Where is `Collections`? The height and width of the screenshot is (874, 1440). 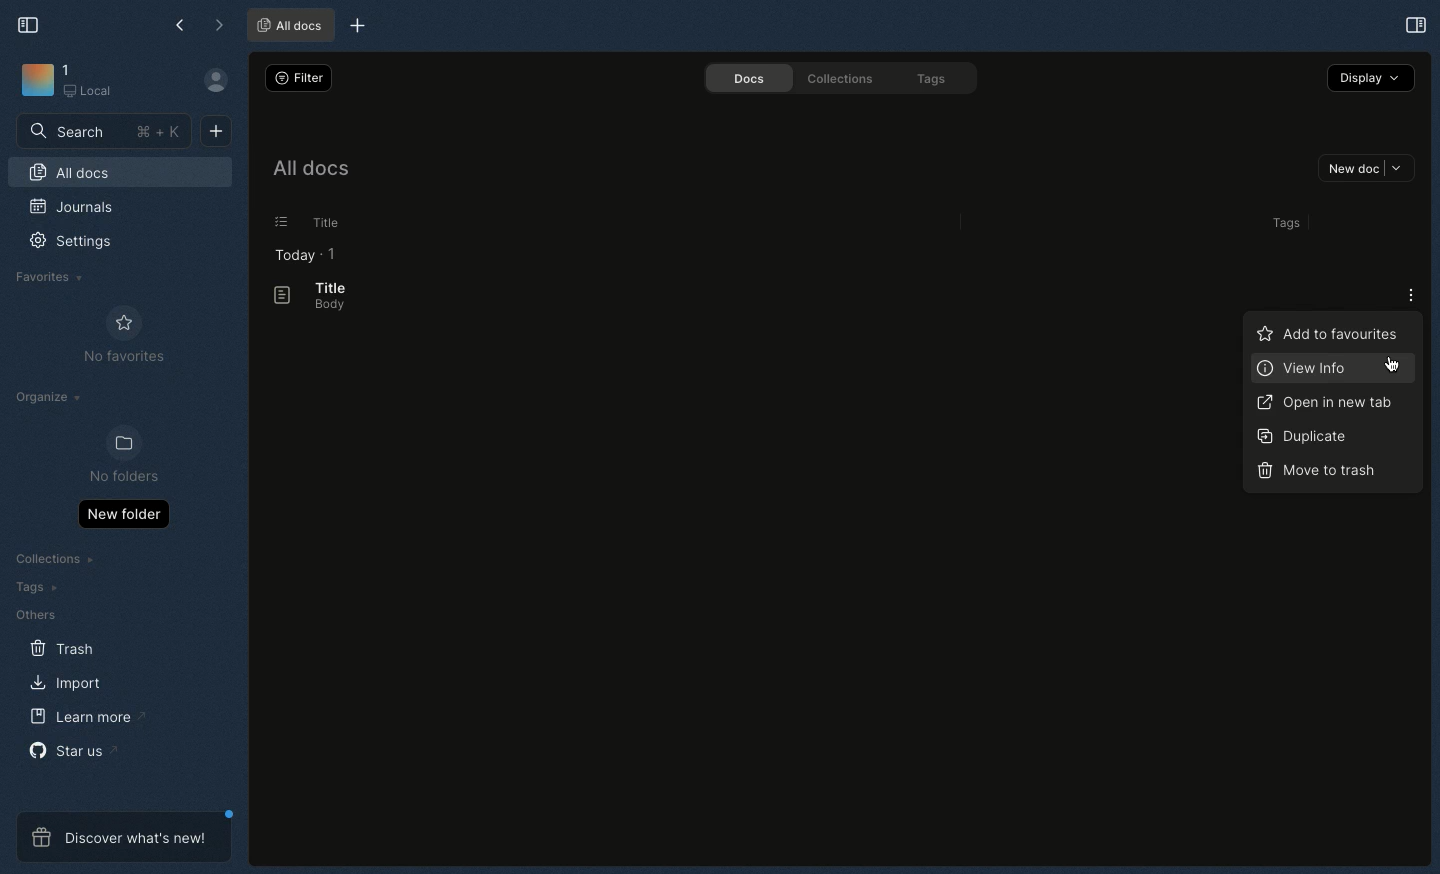 Collections is located at coordinates (57, 561).